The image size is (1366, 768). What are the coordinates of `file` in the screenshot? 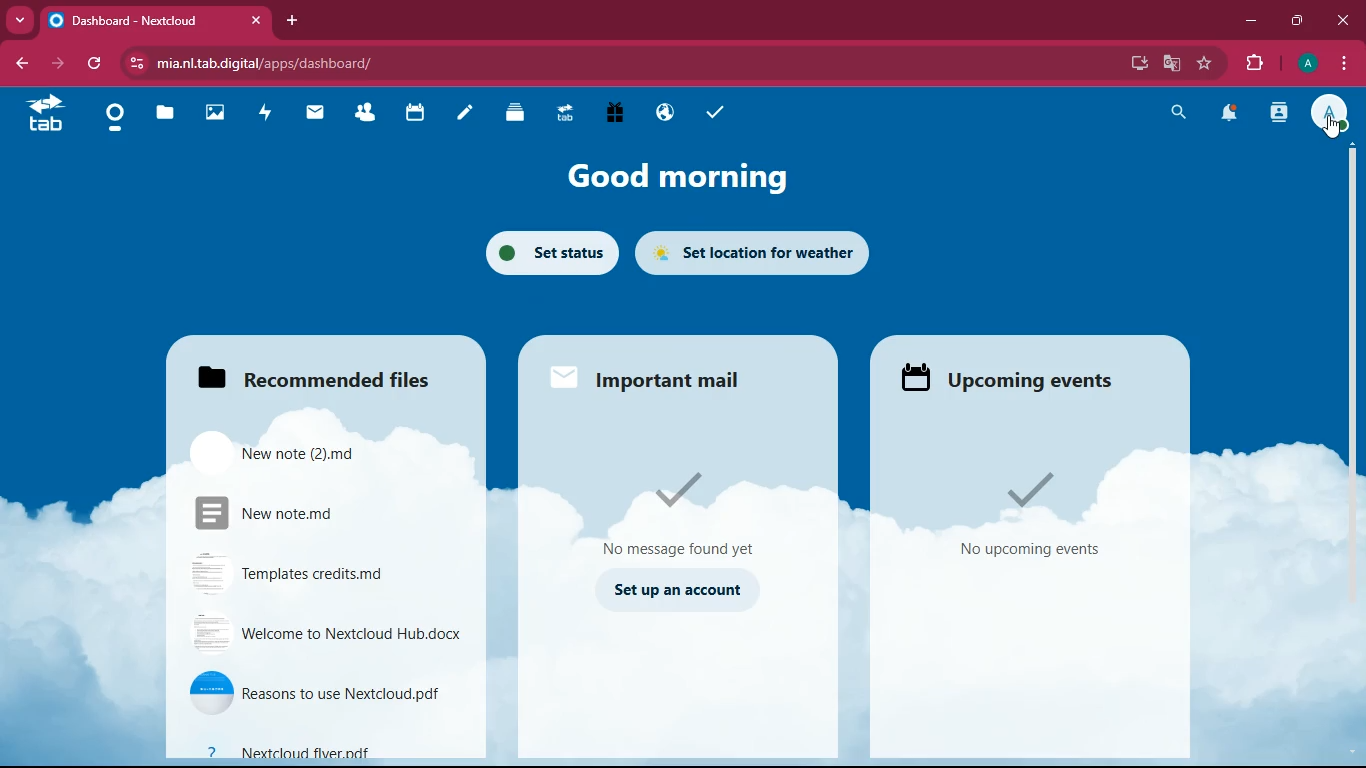 It's located at (327, 693).